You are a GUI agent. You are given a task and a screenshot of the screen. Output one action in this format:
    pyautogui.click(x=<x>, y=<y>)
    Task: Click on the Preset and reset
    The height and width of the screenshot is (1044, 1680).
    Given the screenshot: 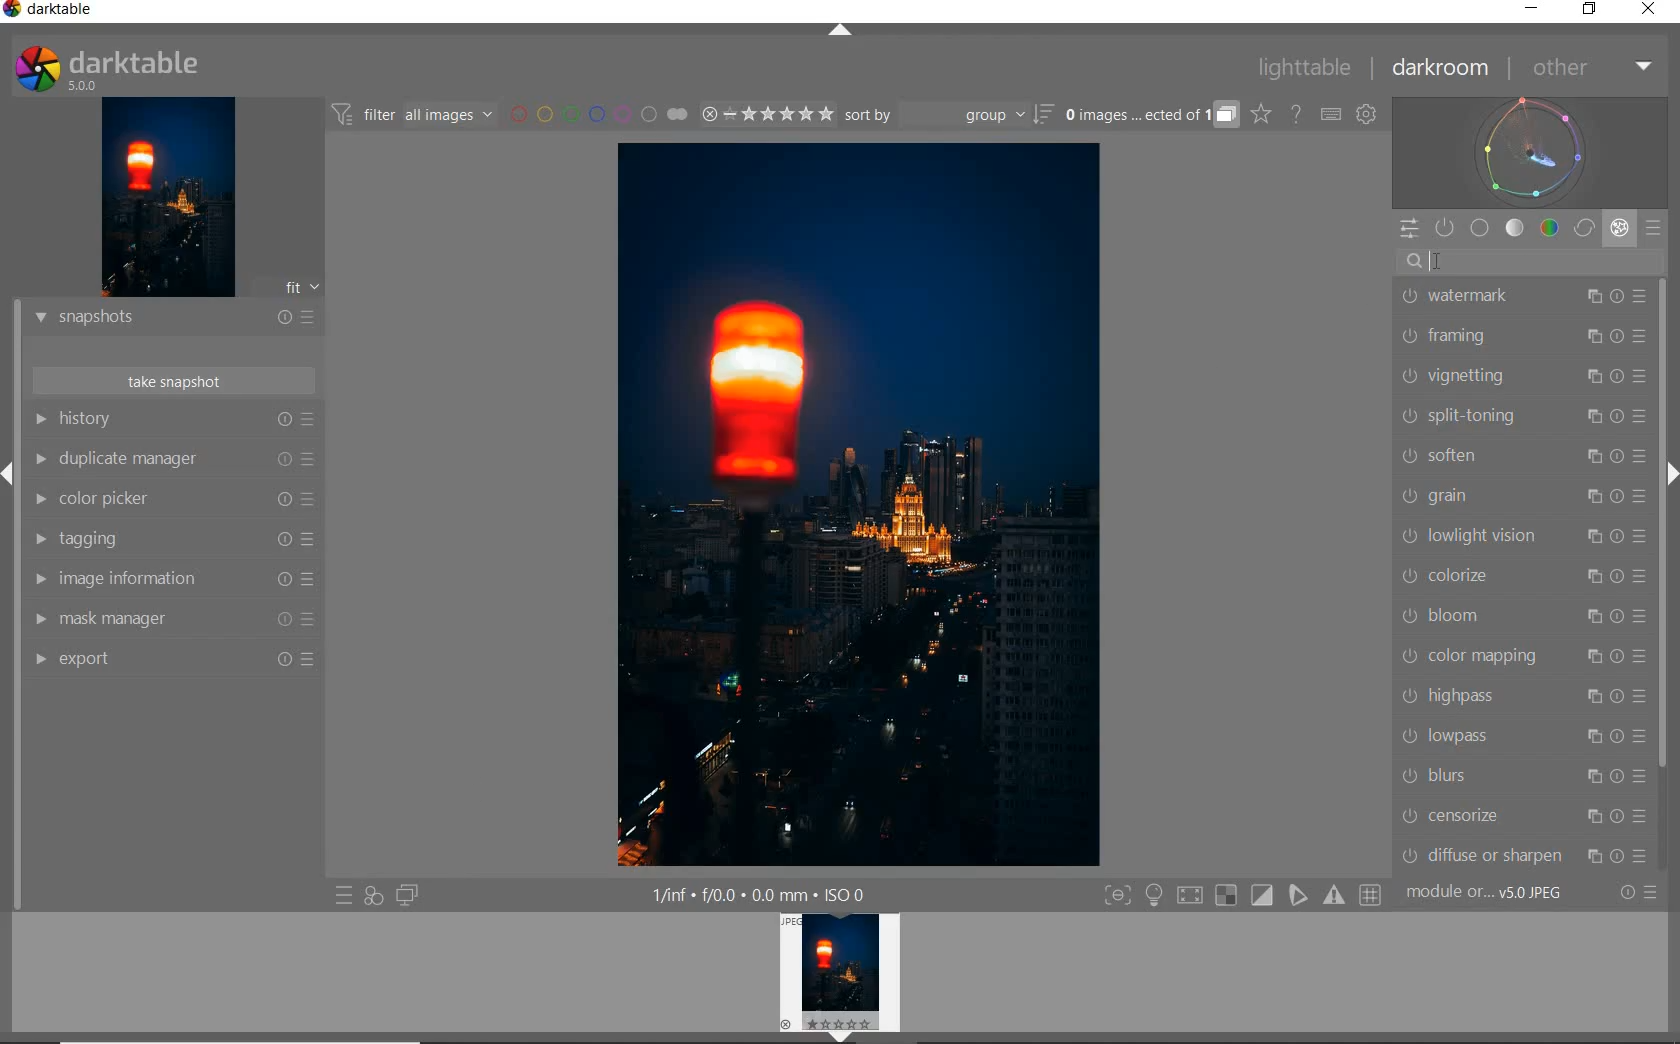 What is the action you would take?
    pyautogui.click(x=1643, y=452)
    